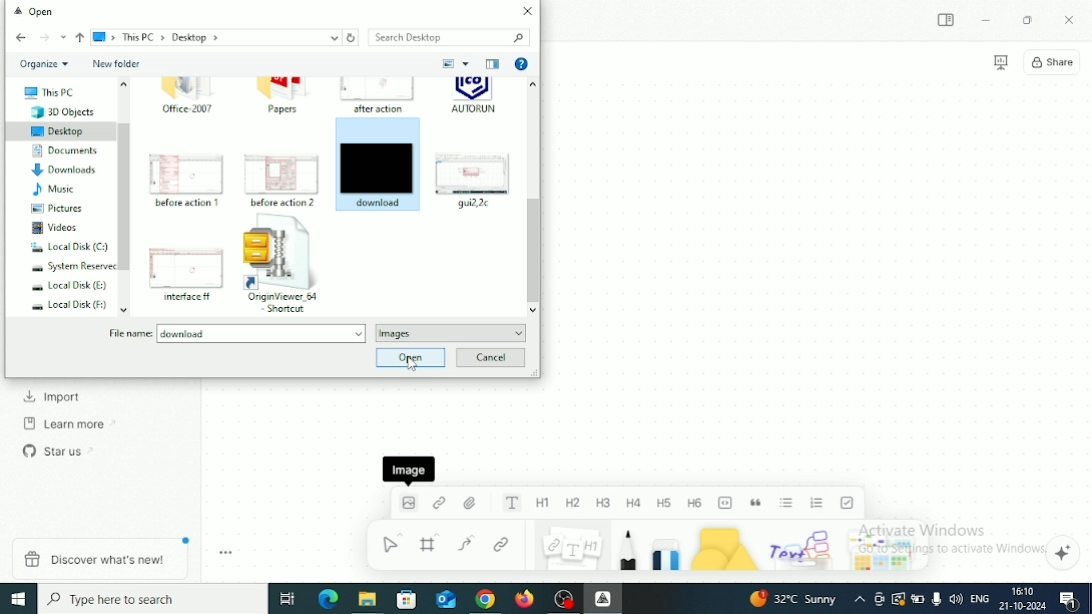 Image resolution: width=1092 pixels, height=614 pixels. What do you see at coordinates (102, 558) in the screenshot?
I see `Discover what's new!` at bounding box center [102, 558].